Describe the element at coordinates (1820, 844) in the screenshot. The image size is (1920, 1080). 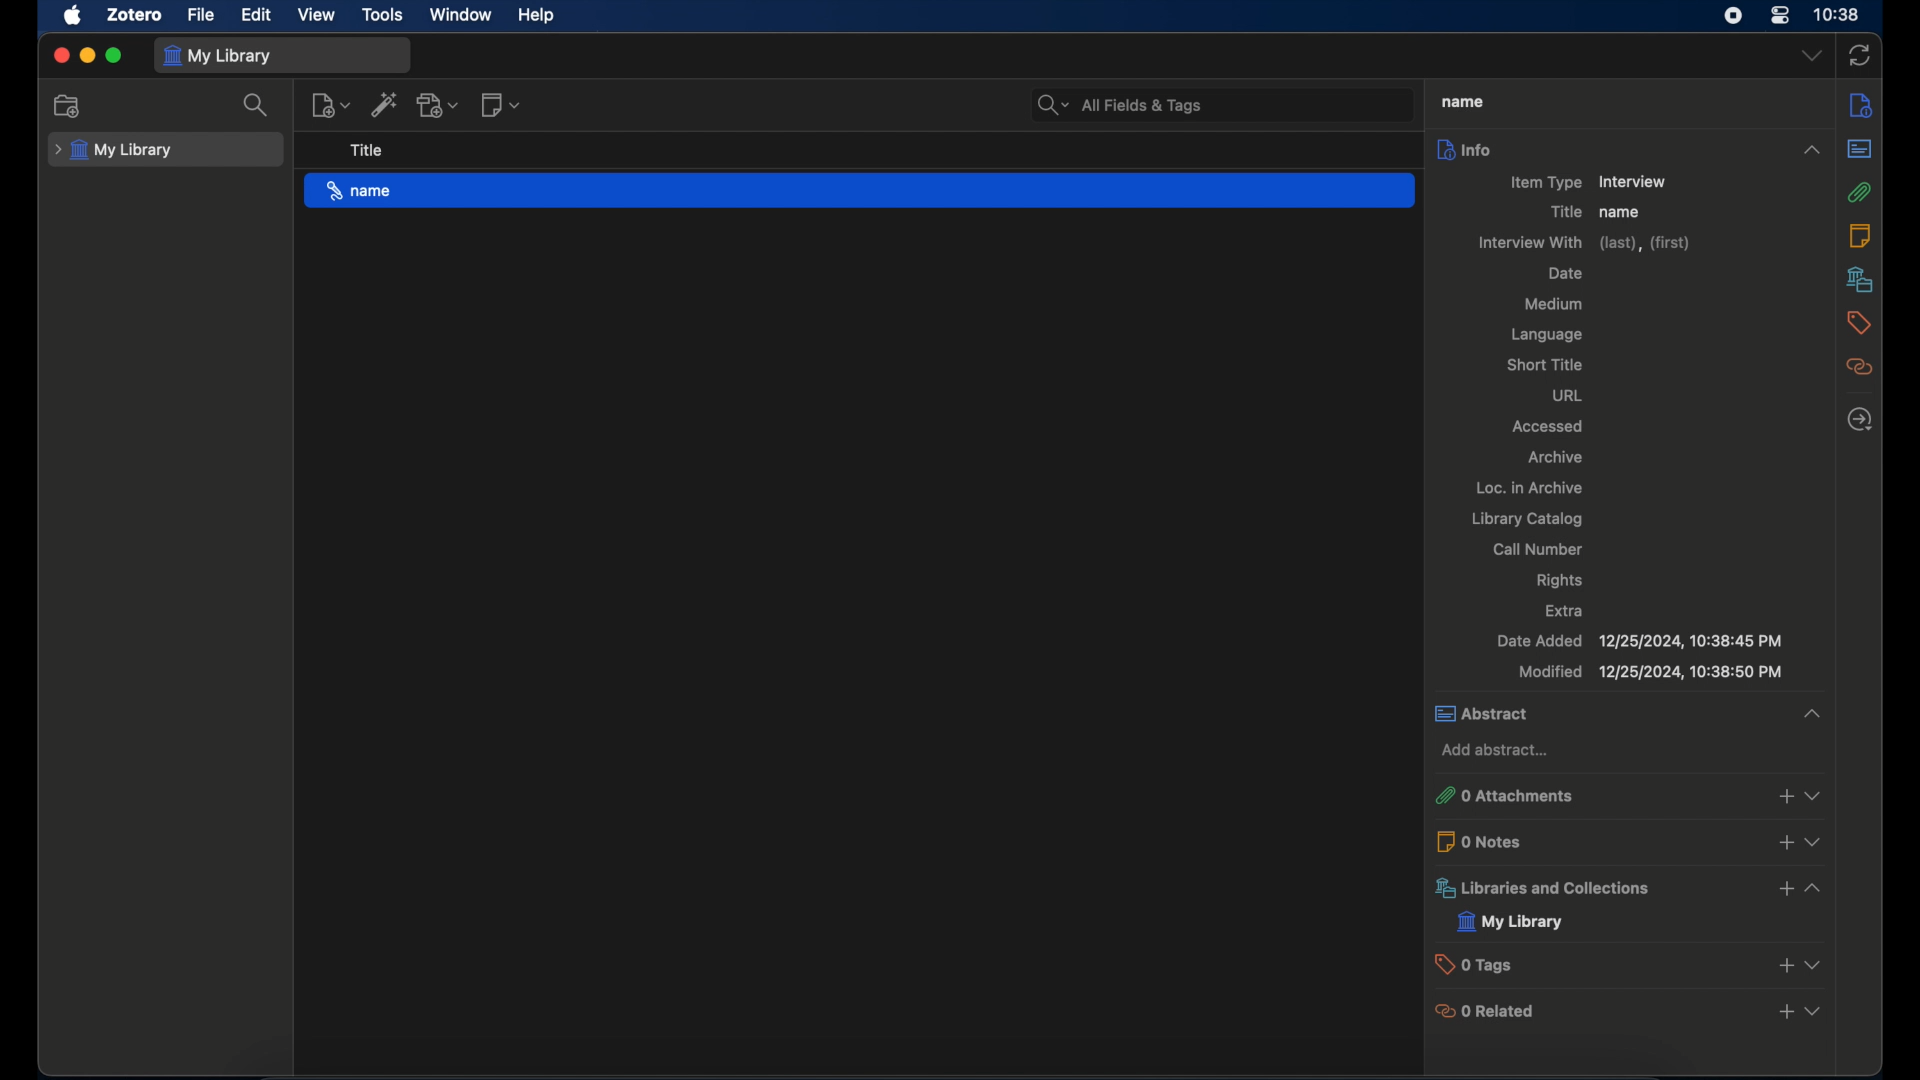
I see `view` at that location.